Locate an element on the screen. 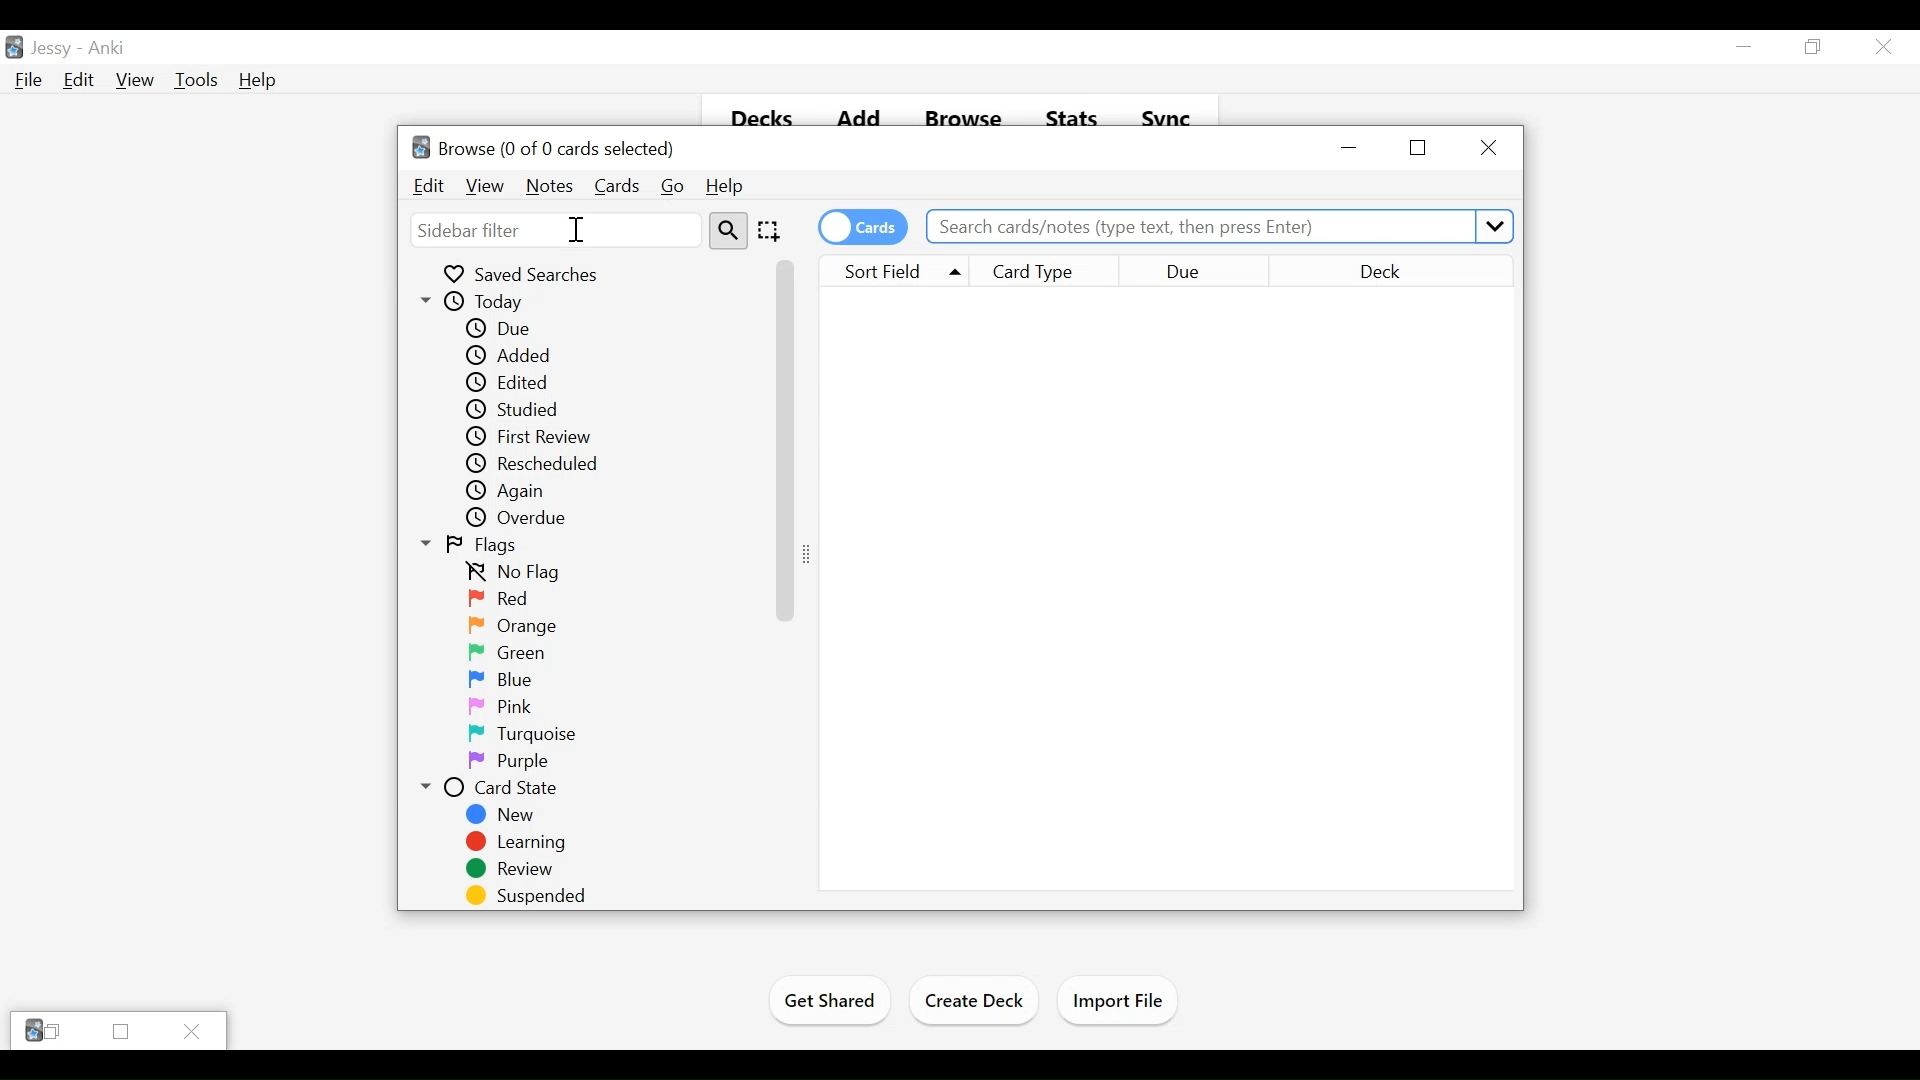 The width and height of the screenshot is (1920, 1080). Added is located at coordinates (507, 356).